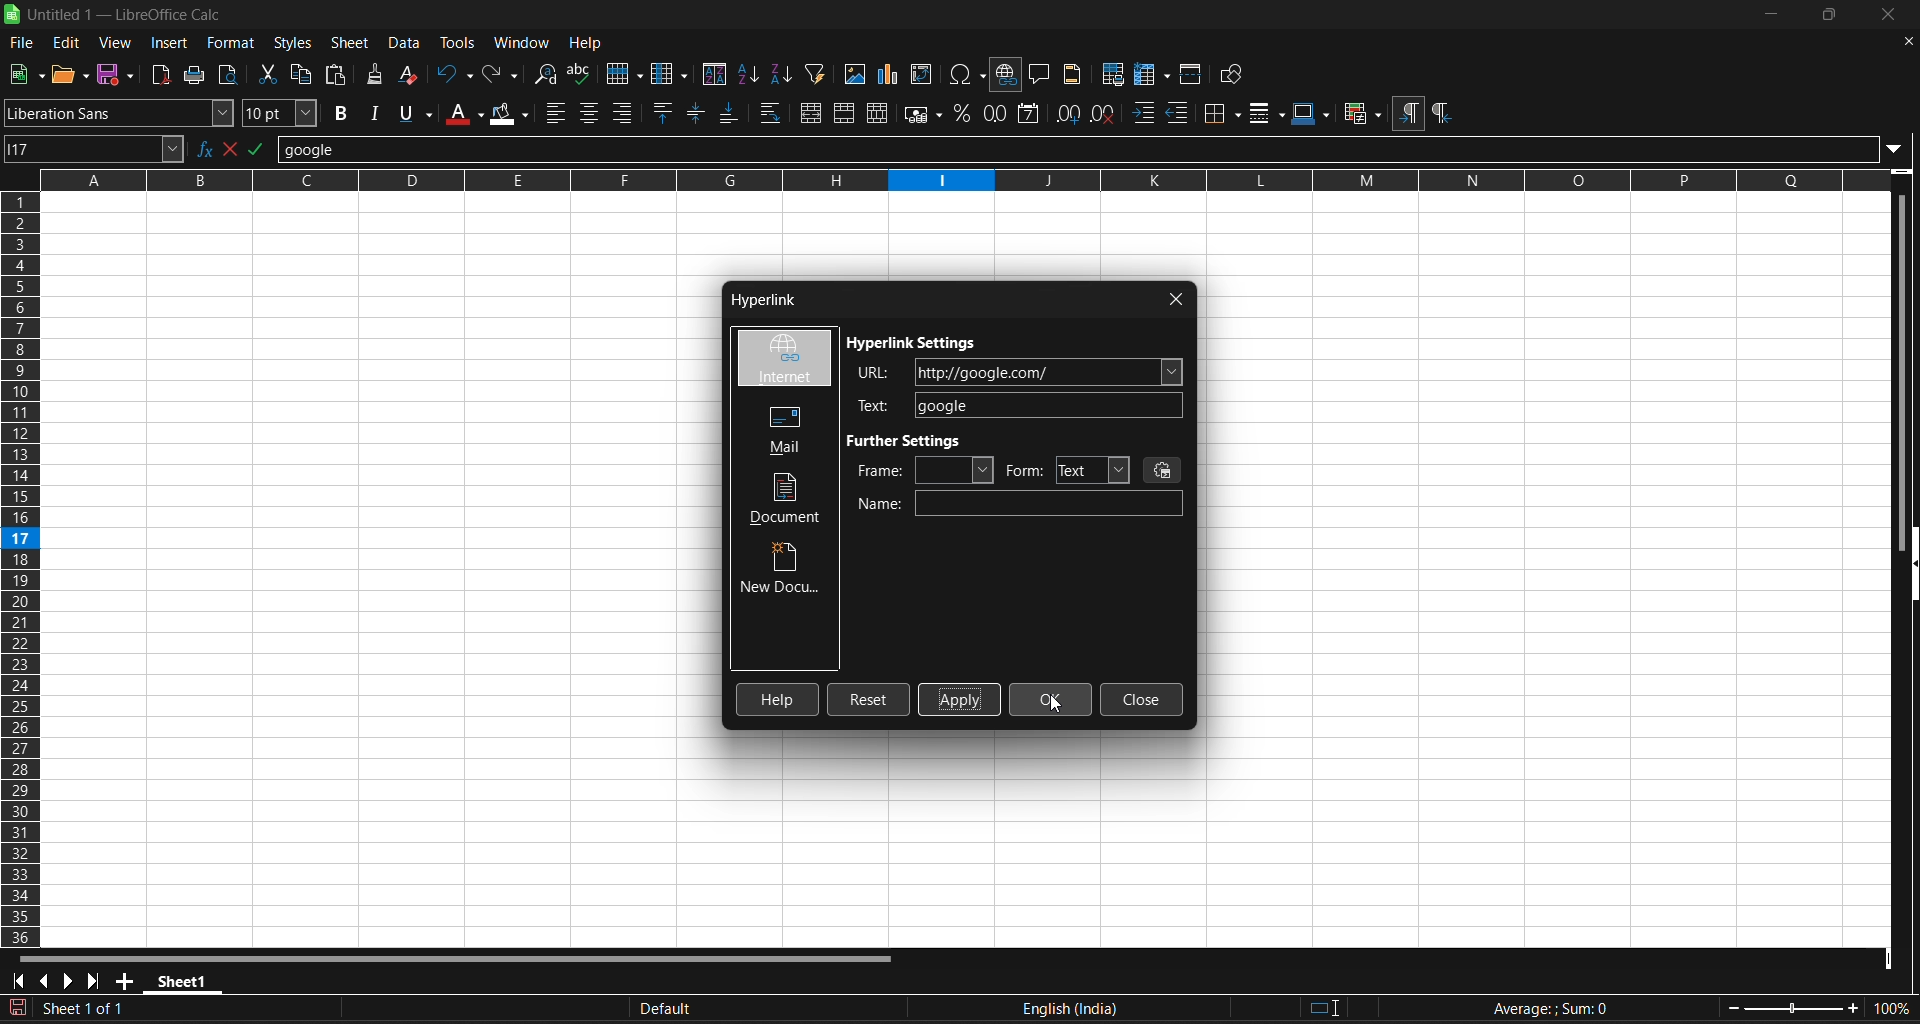  Describe the element at coordinates (1019, 405) in the screenshot. I see `typed google in the text field` at that location.